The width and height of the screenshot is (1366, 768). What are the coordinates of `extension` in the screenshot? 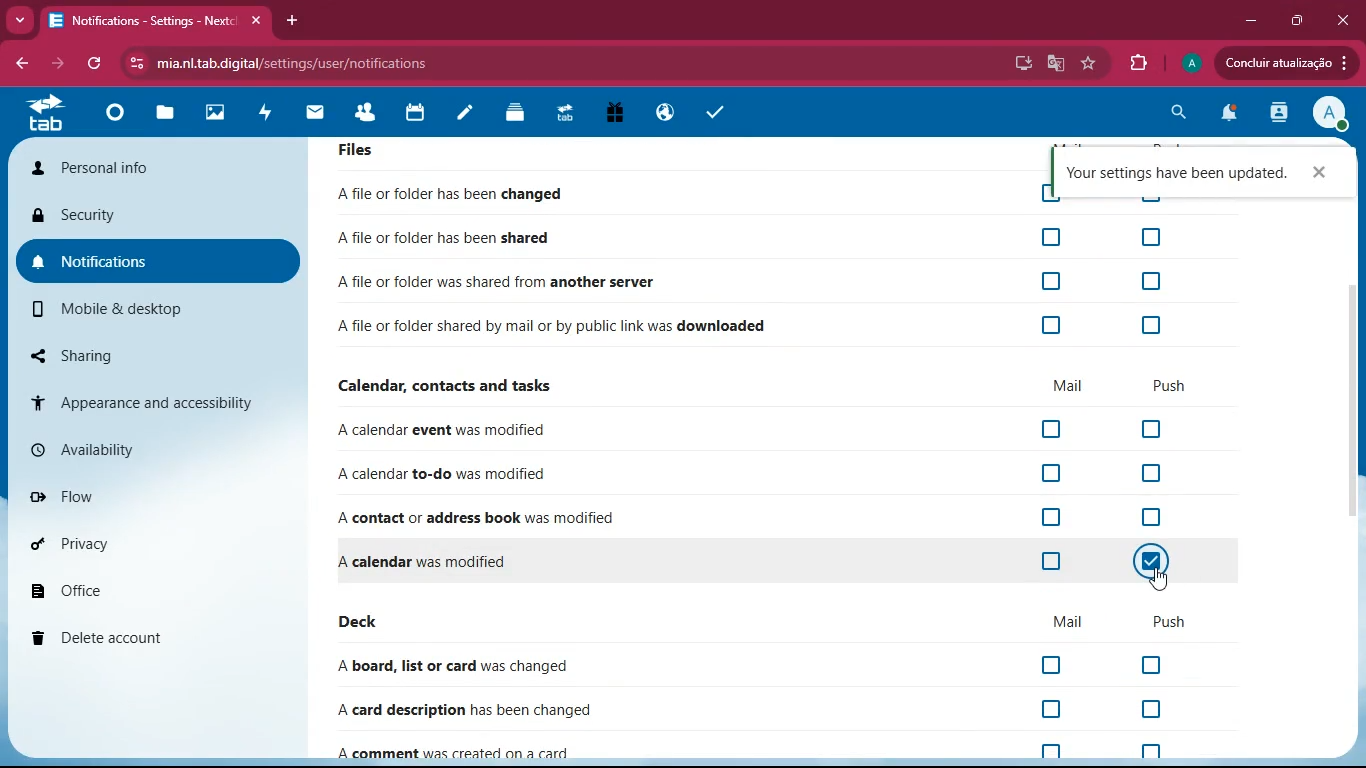 It's located at (1138, 60).